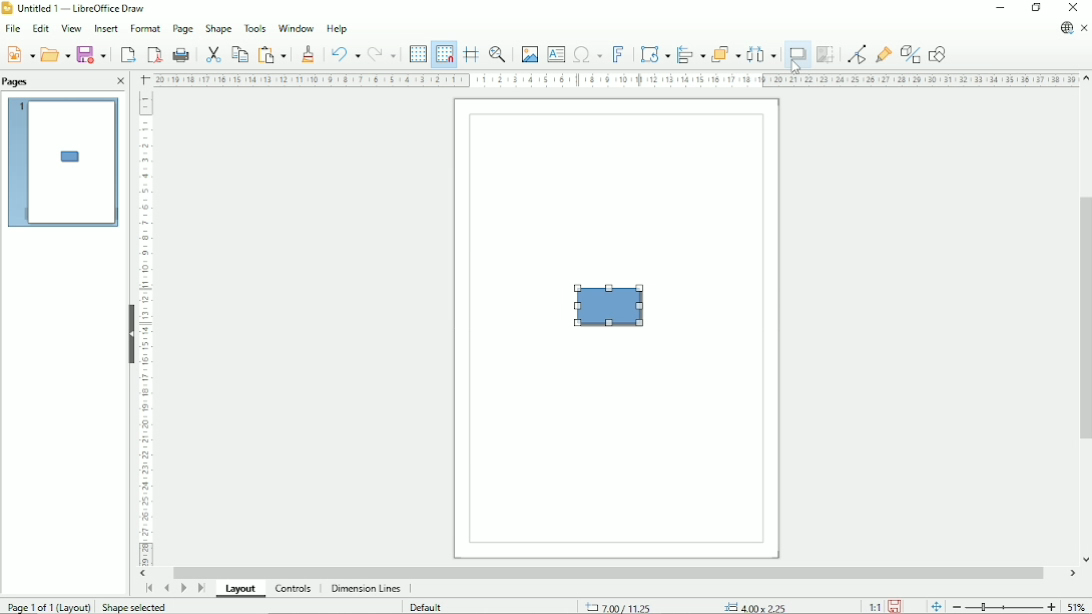 The height and width of the screenshot is (614, 1092). Describe the element at coordinates (617, 54) in the screenshot. I see `Insert fontwork text` at that location.